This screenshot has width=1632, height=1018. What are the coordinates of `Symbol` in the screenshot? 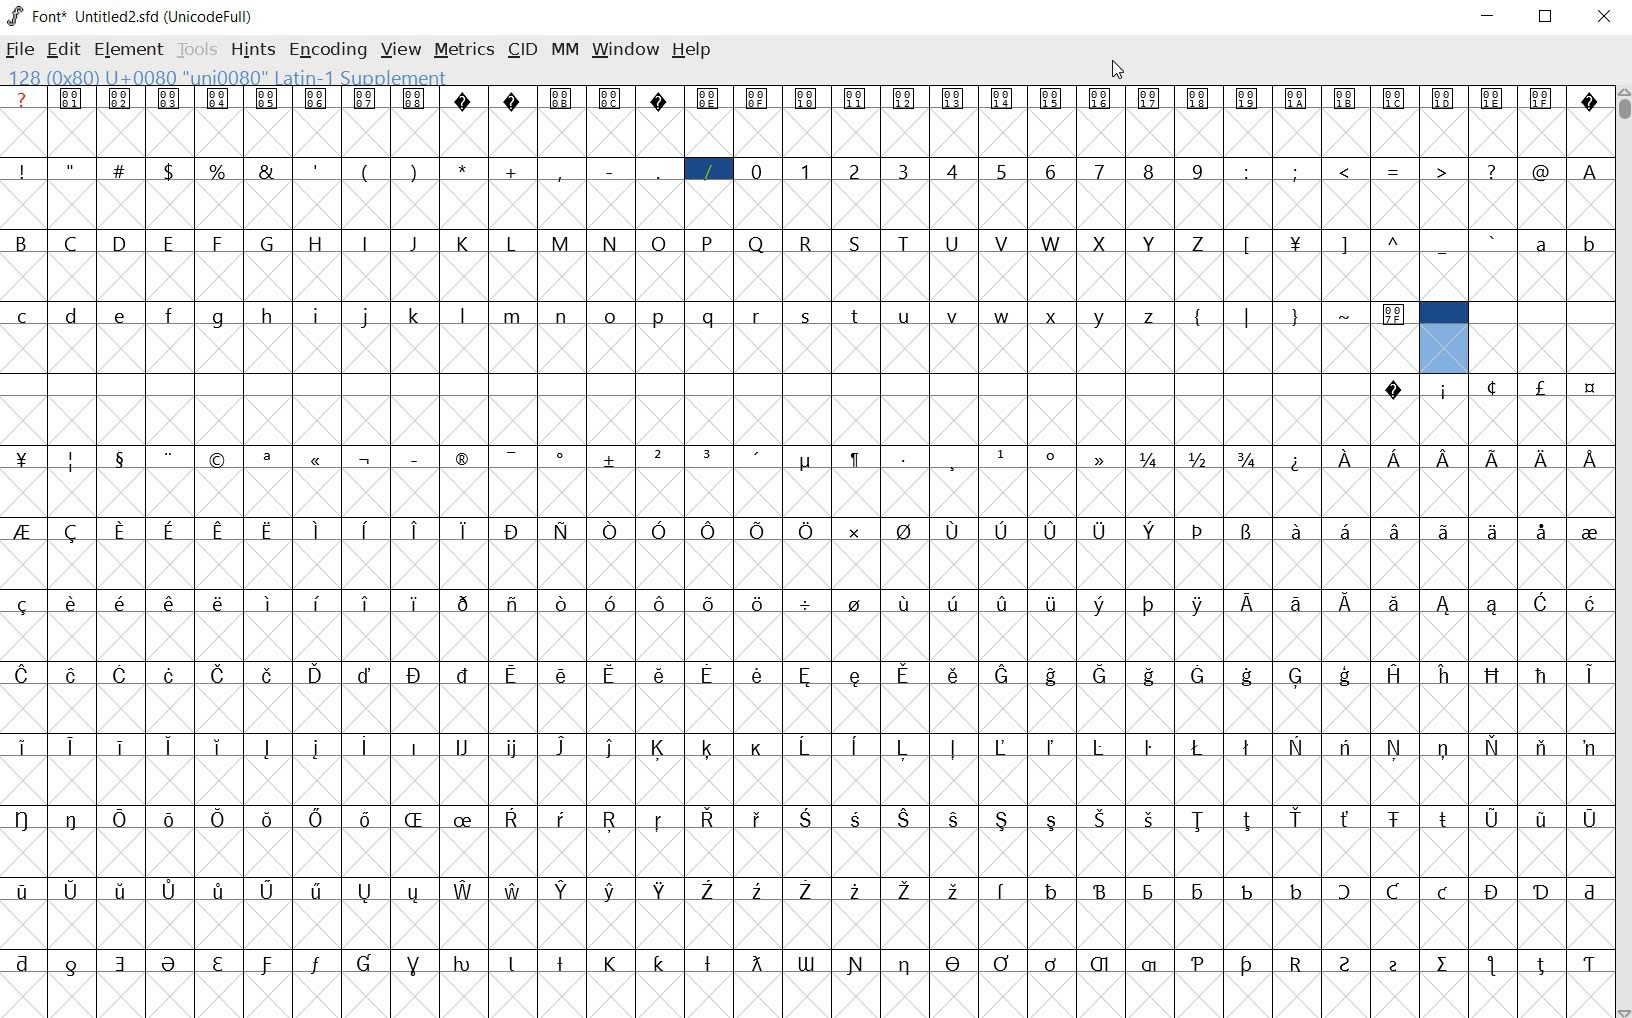 It's located at (562, 601).